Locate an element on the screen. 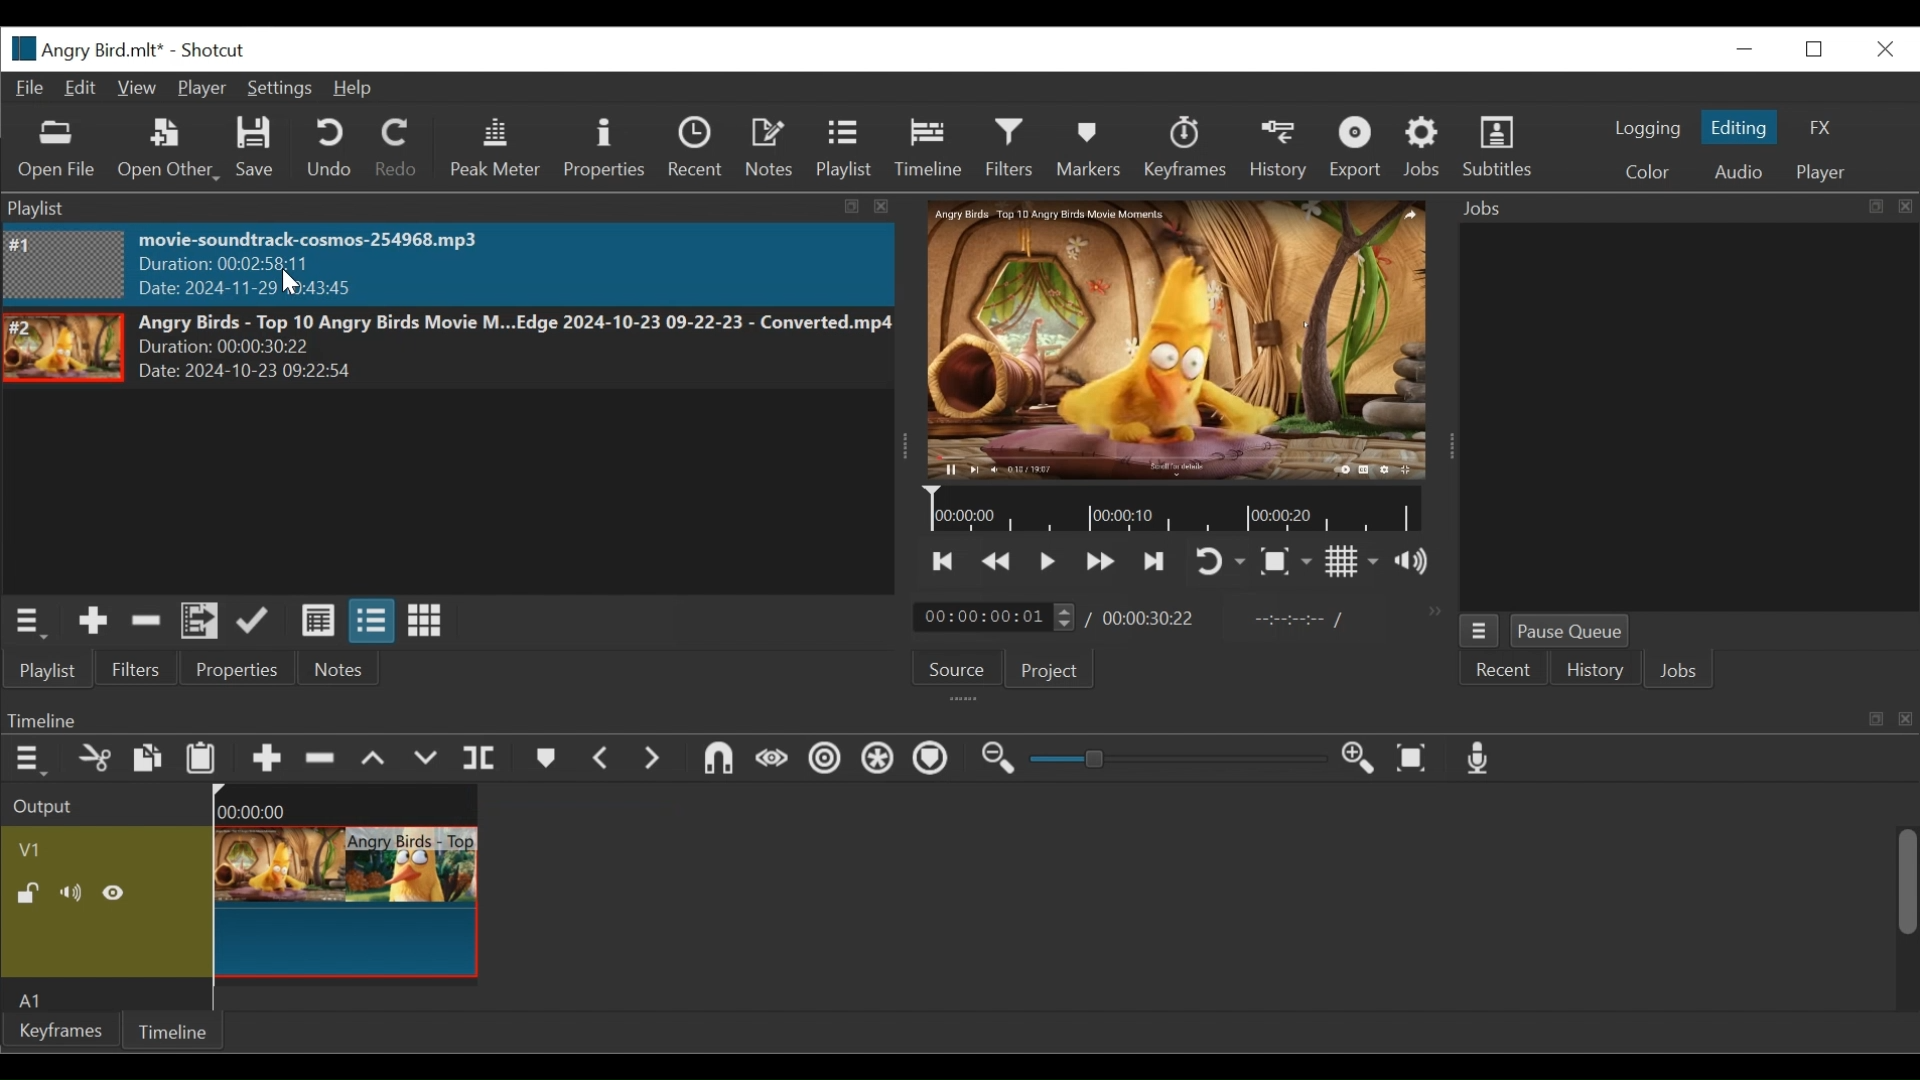 The height and width of the screenshot is (1080, 1920). Update is located at coordinates (259, 621).